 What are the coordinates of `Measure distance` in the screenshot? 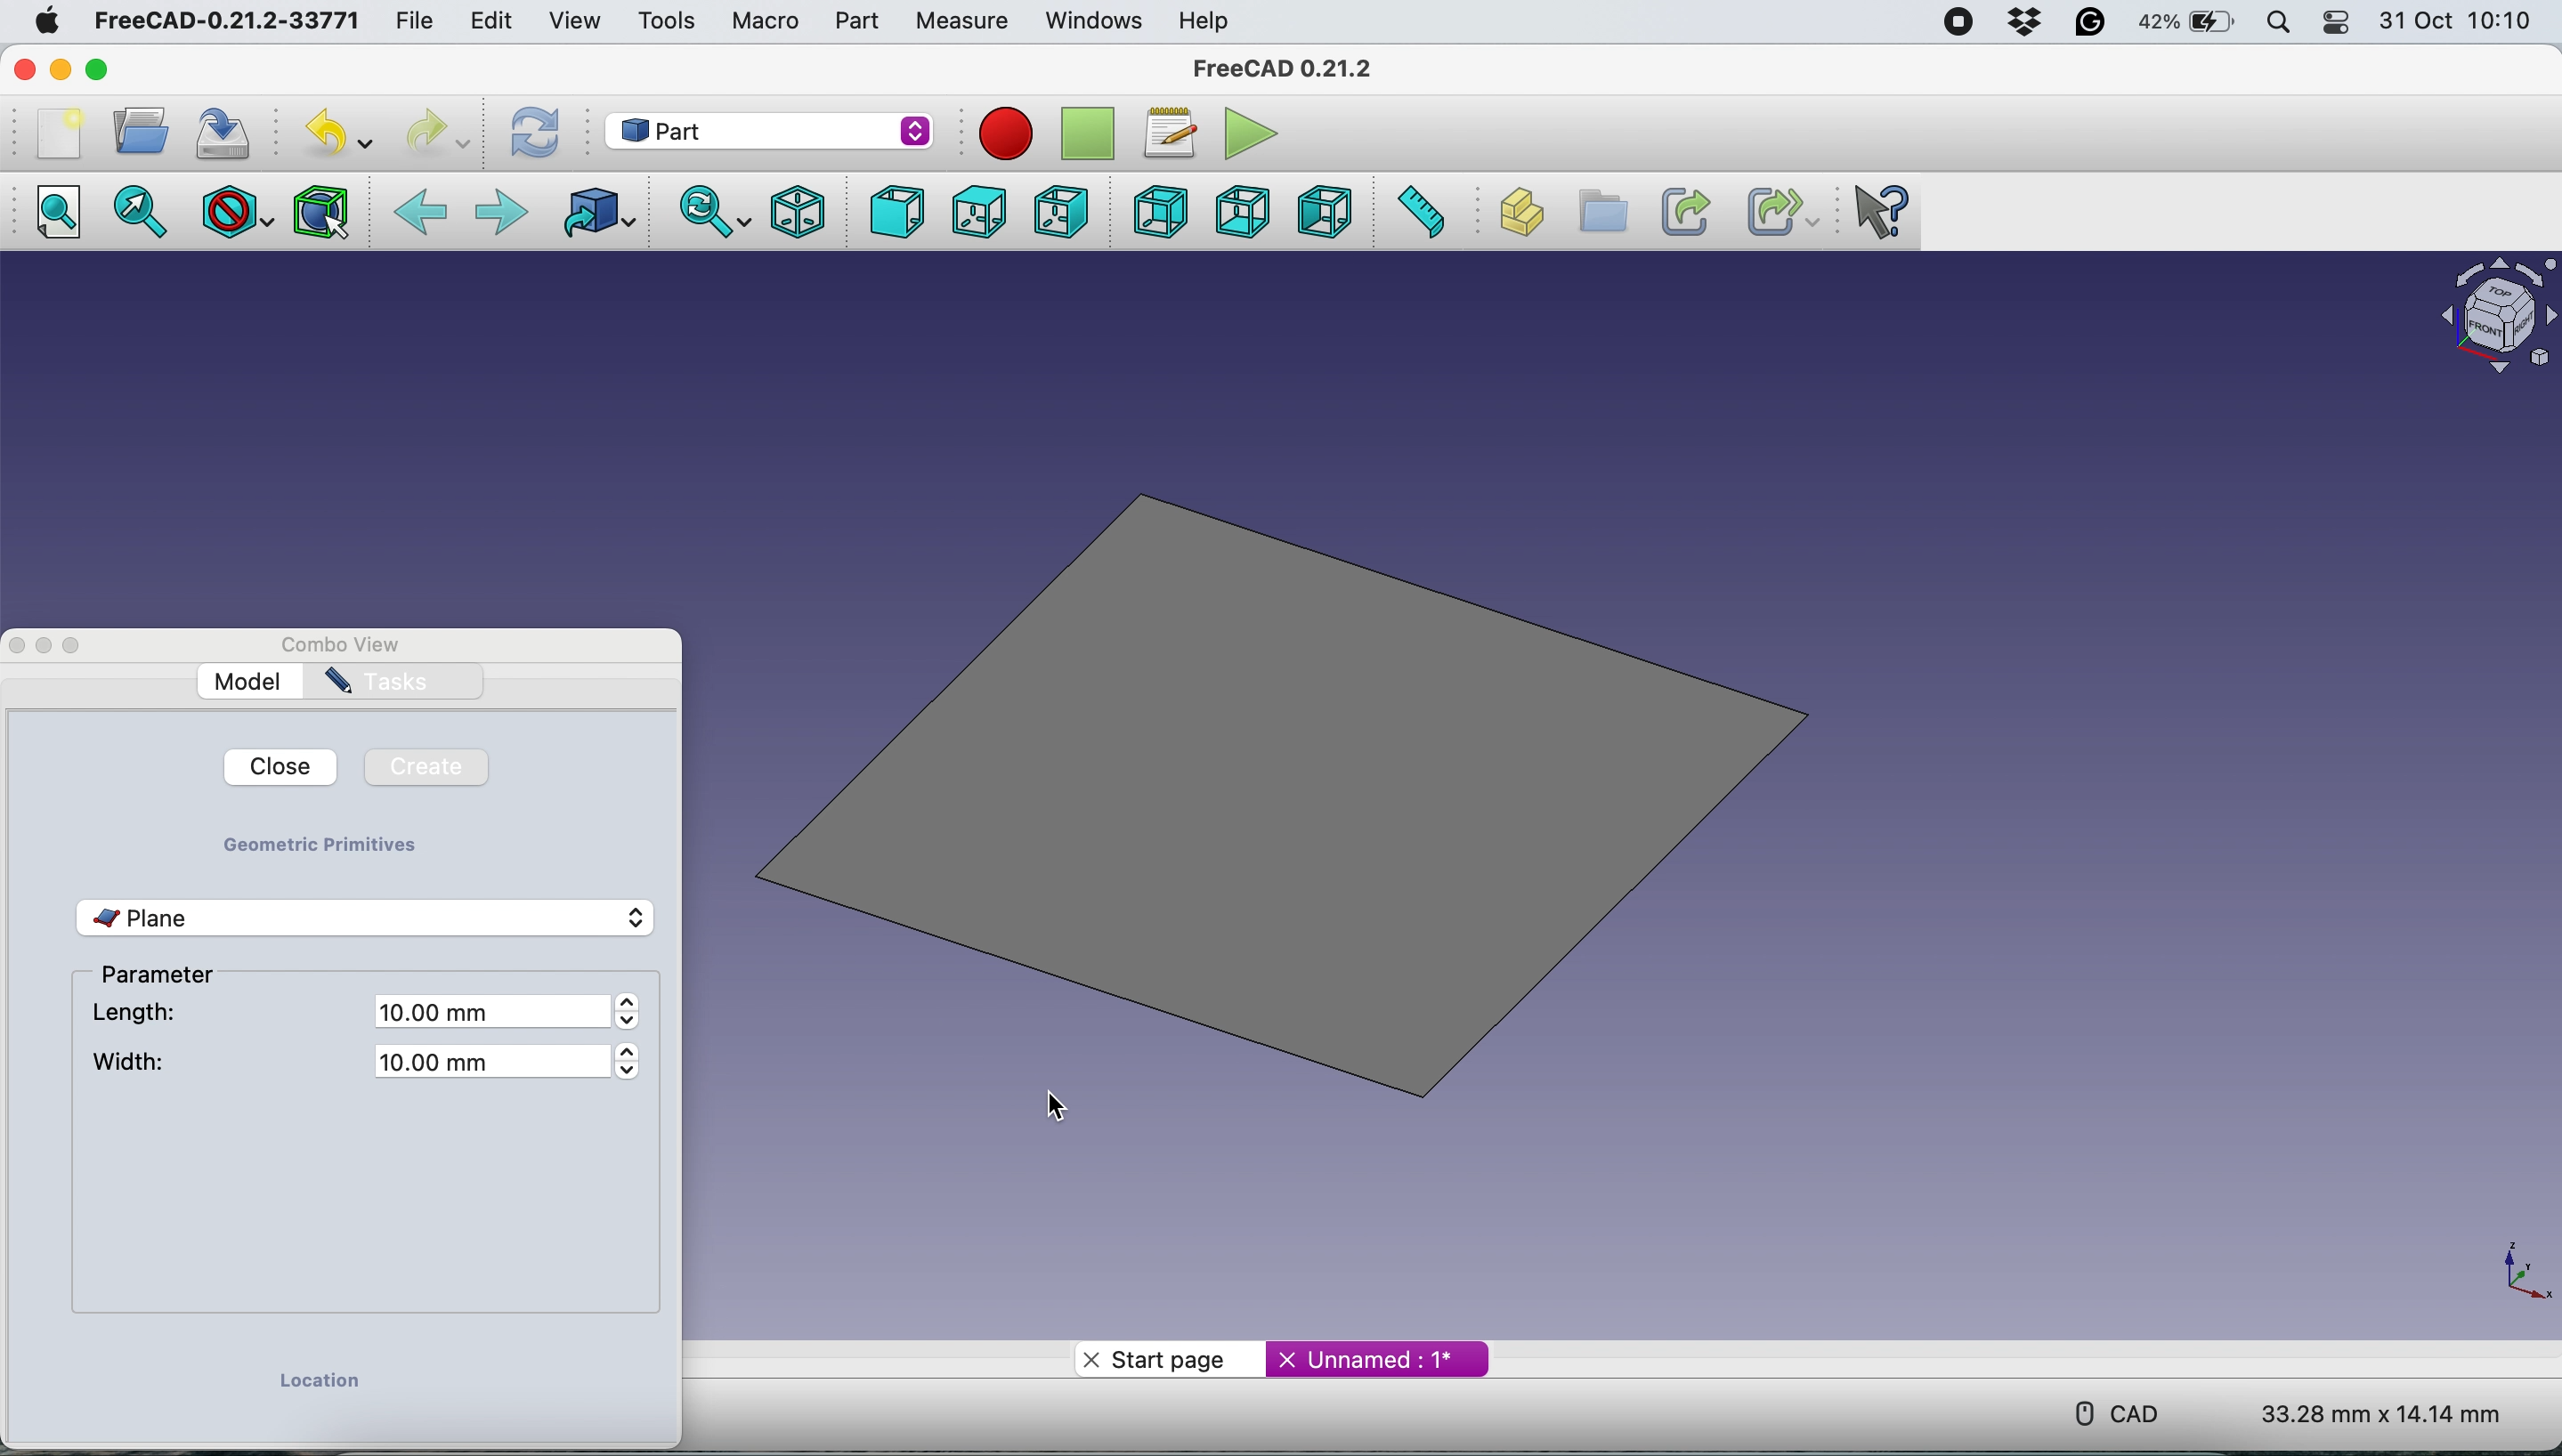 It's located at (1418, 214).